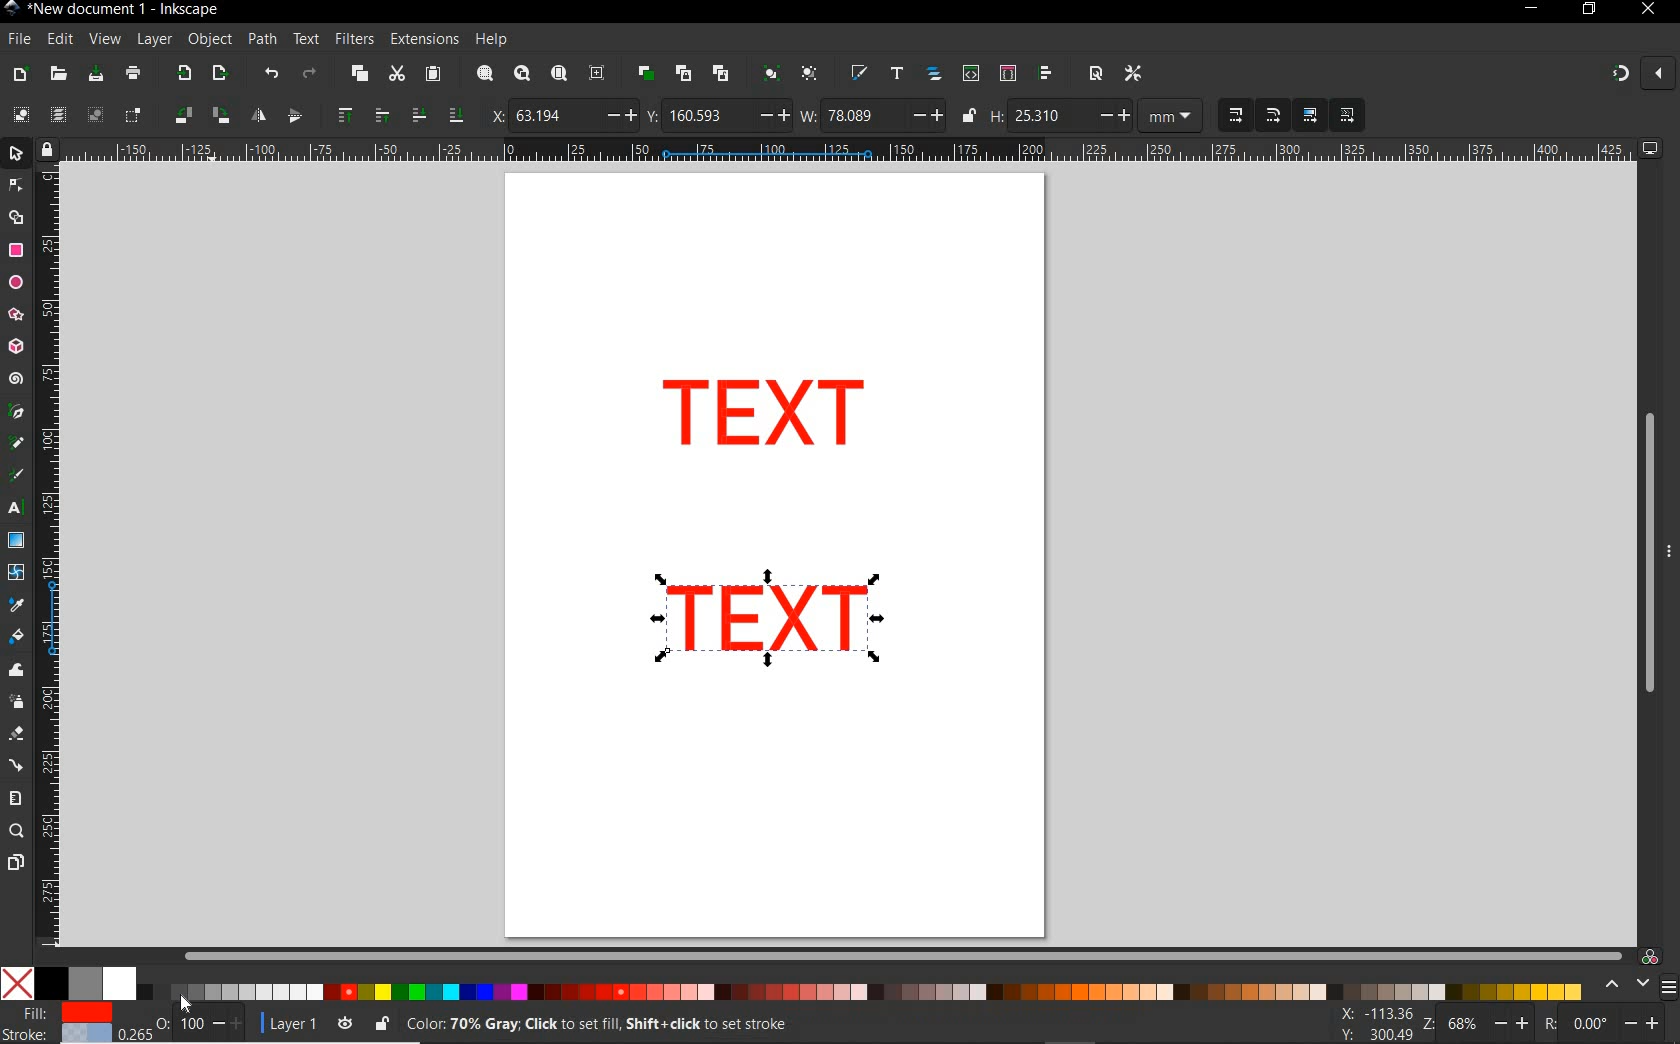 The height and width of the screenshot is (1044, 1680). I want to click on open text, so click(897, 75).